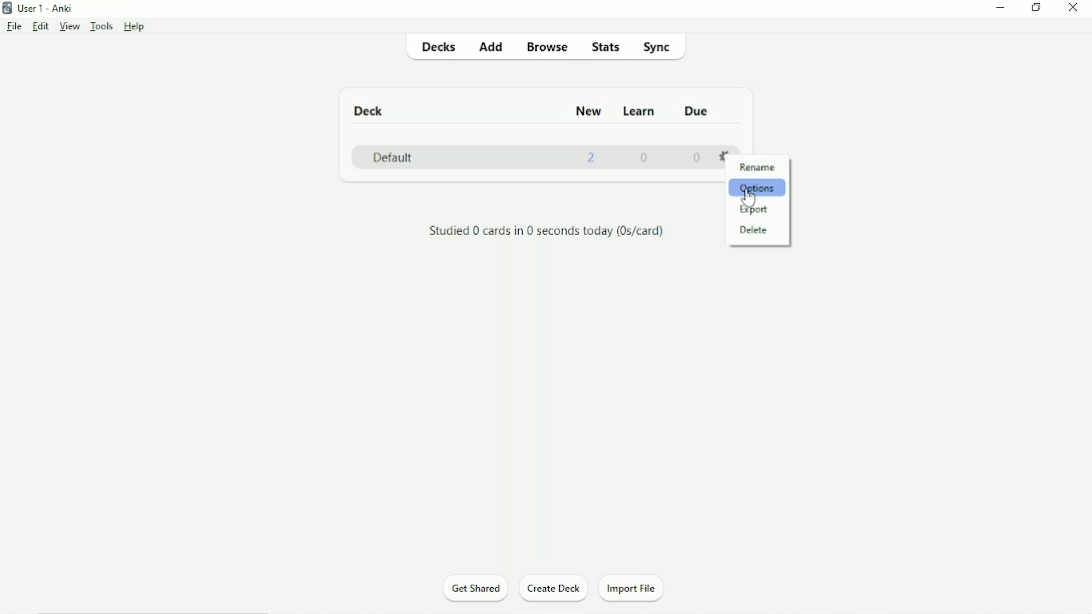 The image size is (1092, 614). What do you see at coordinates (437, 49) in the screenshot?
I see `Decks` at bounding box center [437, 49].